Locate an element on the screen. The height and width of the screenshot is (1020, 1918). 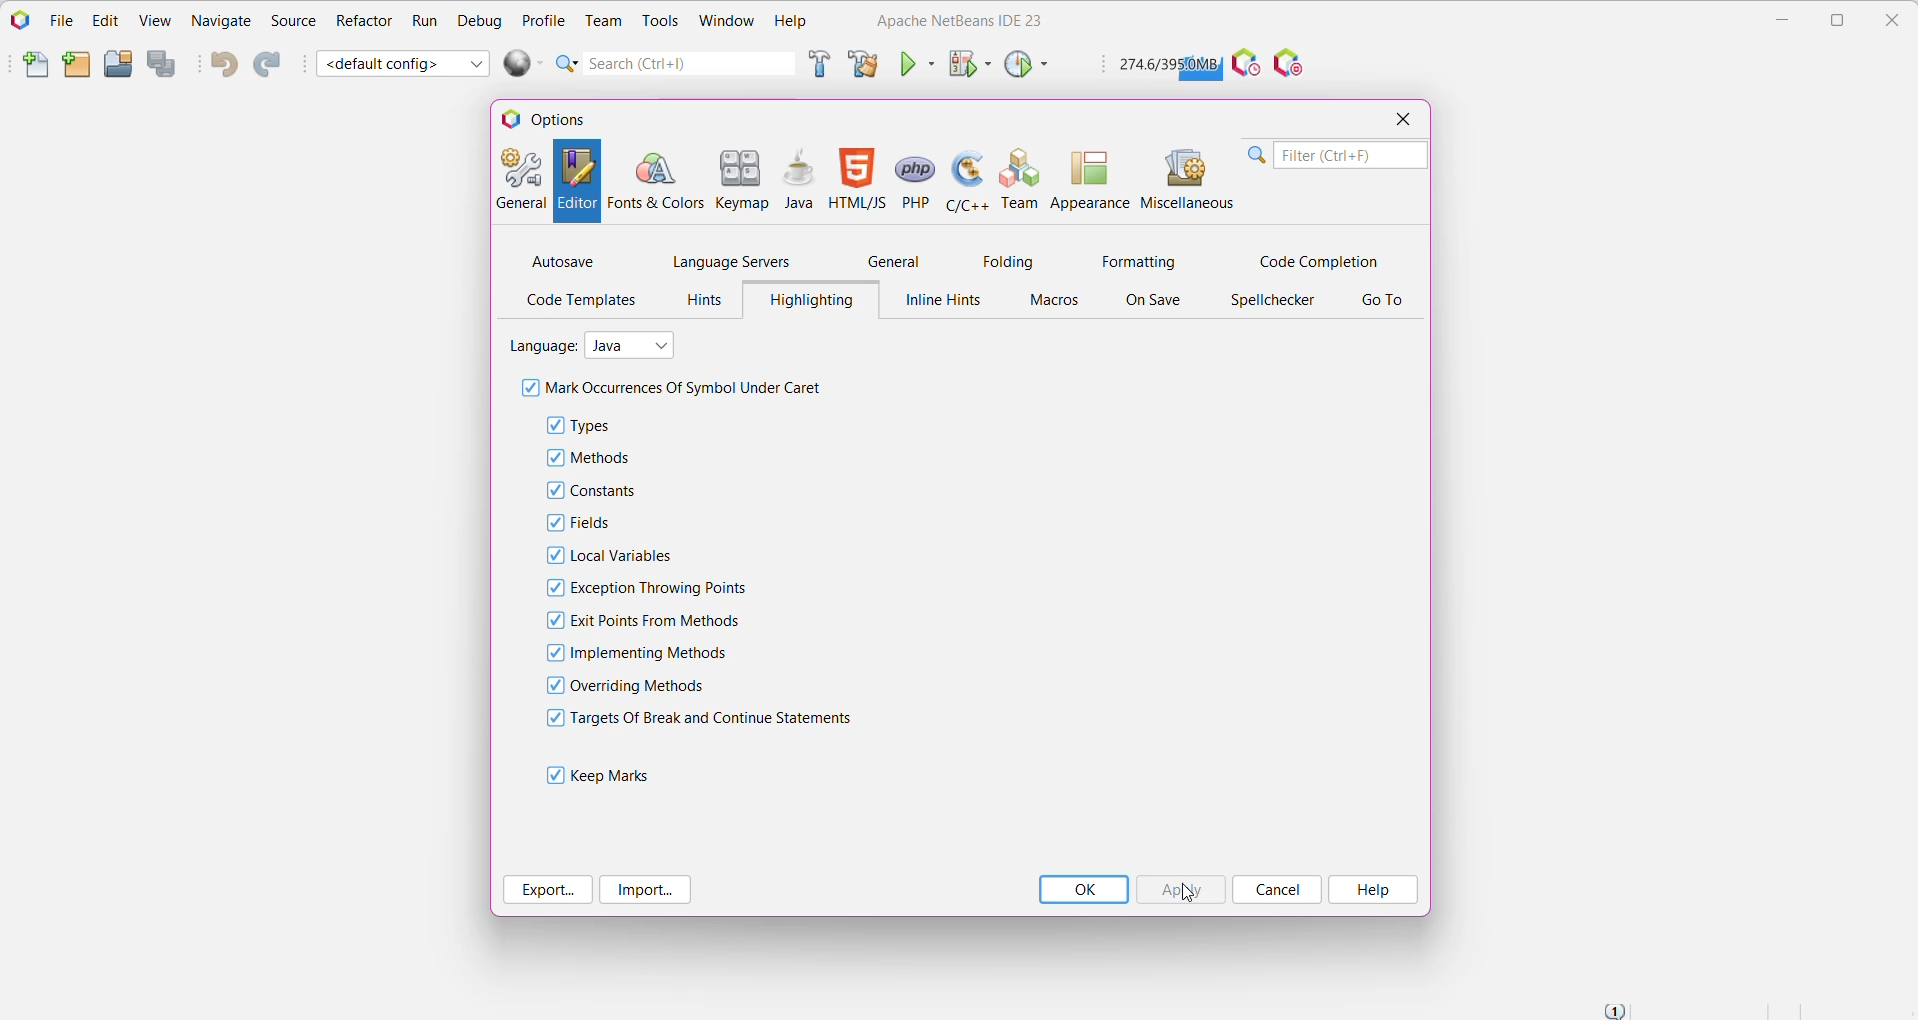
Navigator is located at coordinates (221, 23).